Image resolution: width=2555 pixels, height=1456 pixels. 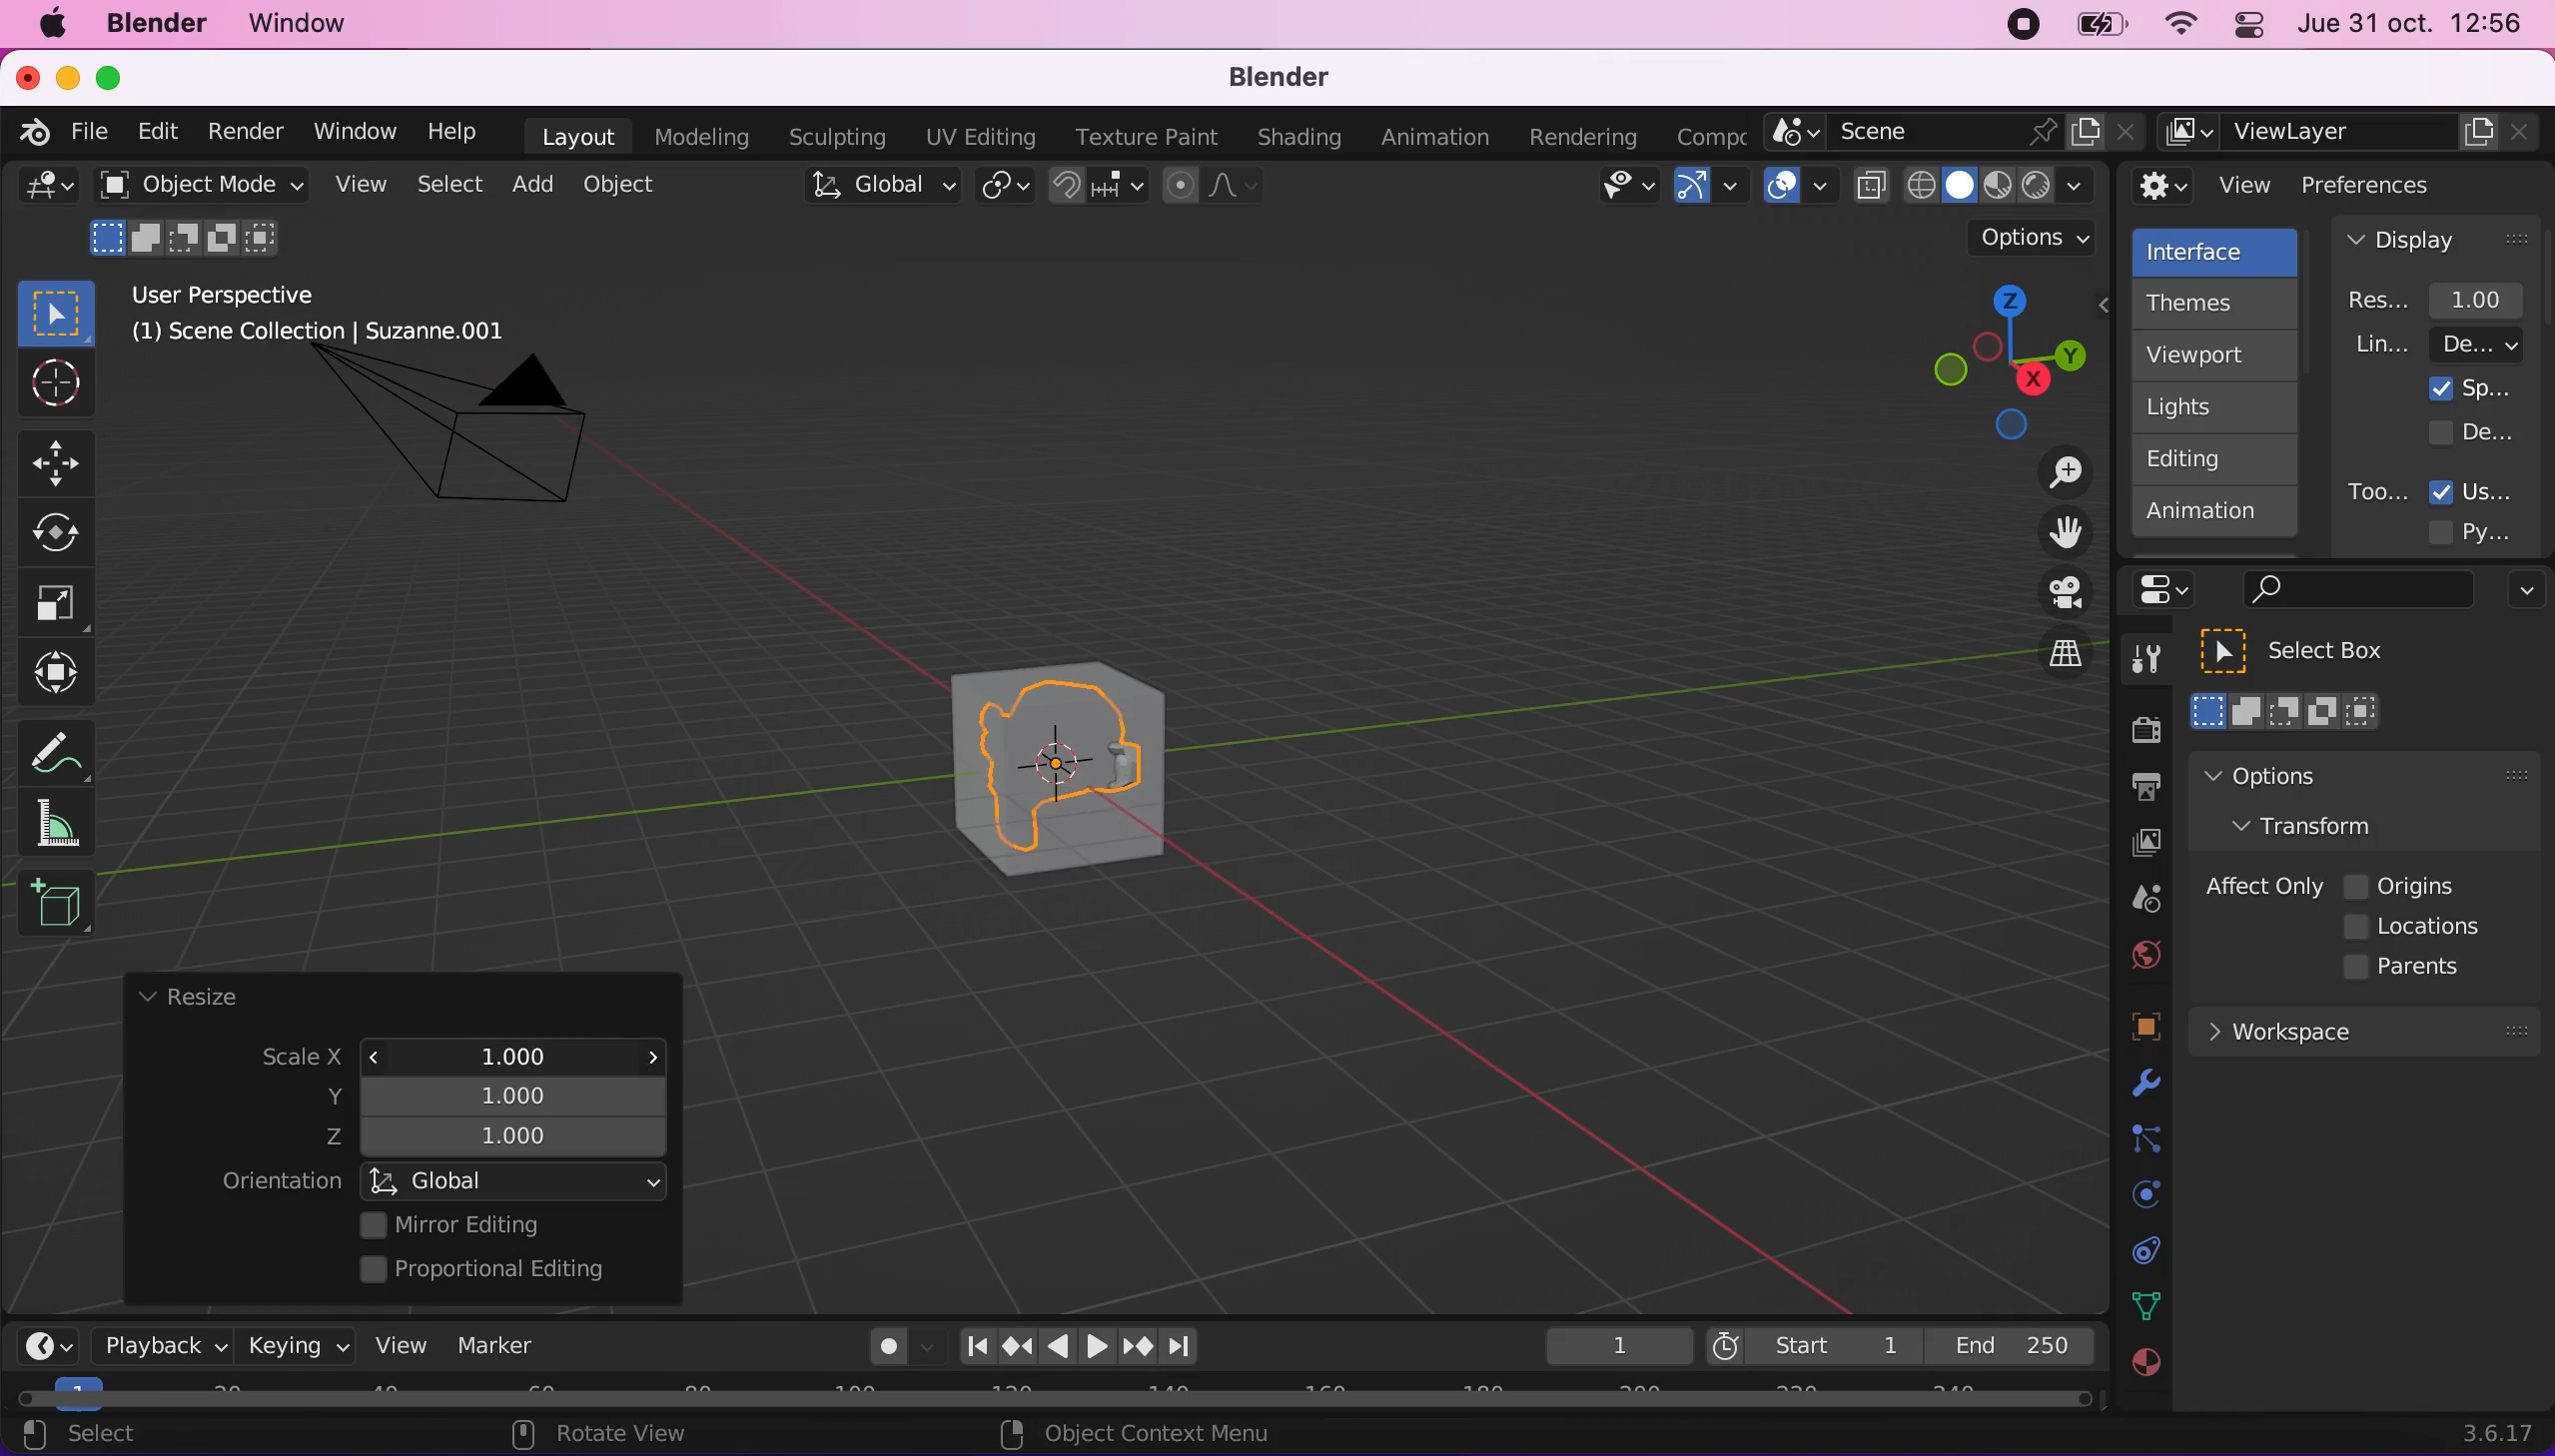 What do you see at coordinates (187, 998) in the screenshot?
I see `resize` at bounding box center [187, 998].